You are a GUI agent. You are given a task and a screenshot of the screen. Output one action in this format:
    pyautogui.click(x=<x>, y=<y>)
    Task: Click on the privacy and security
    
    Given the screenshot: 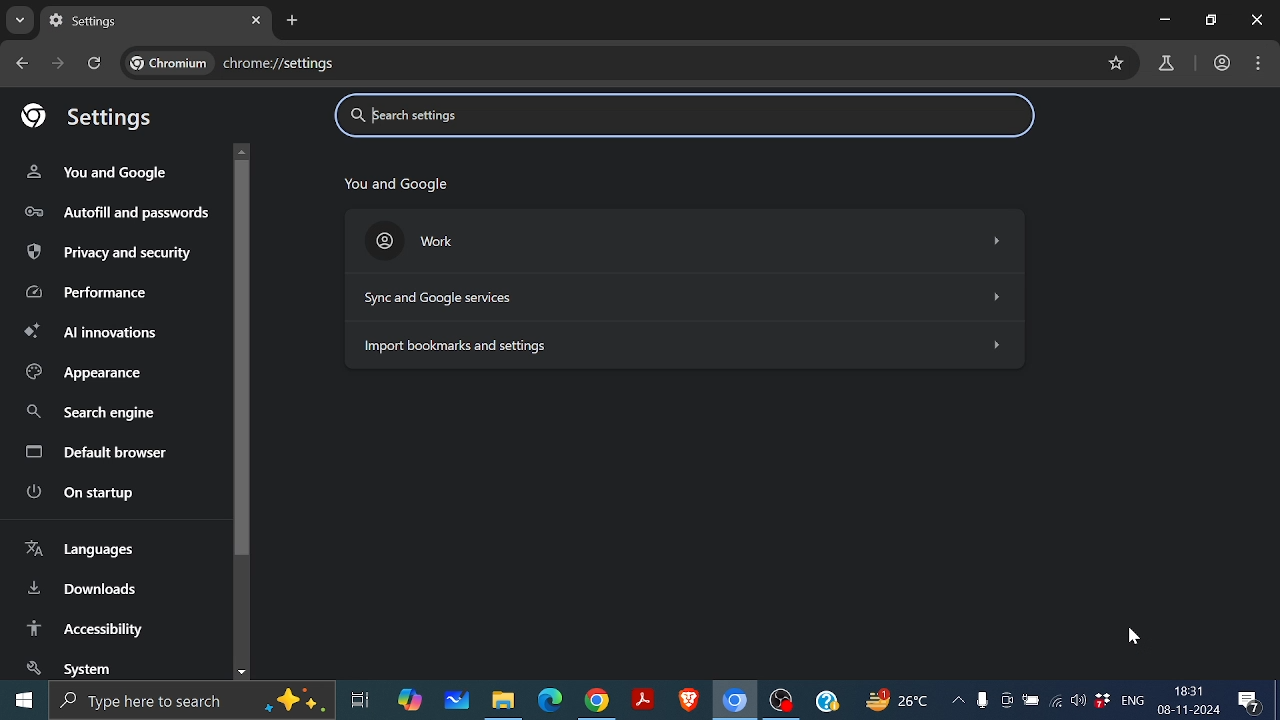 What is the action you would take?
    pyautogui.click(x=111, y=255)
    